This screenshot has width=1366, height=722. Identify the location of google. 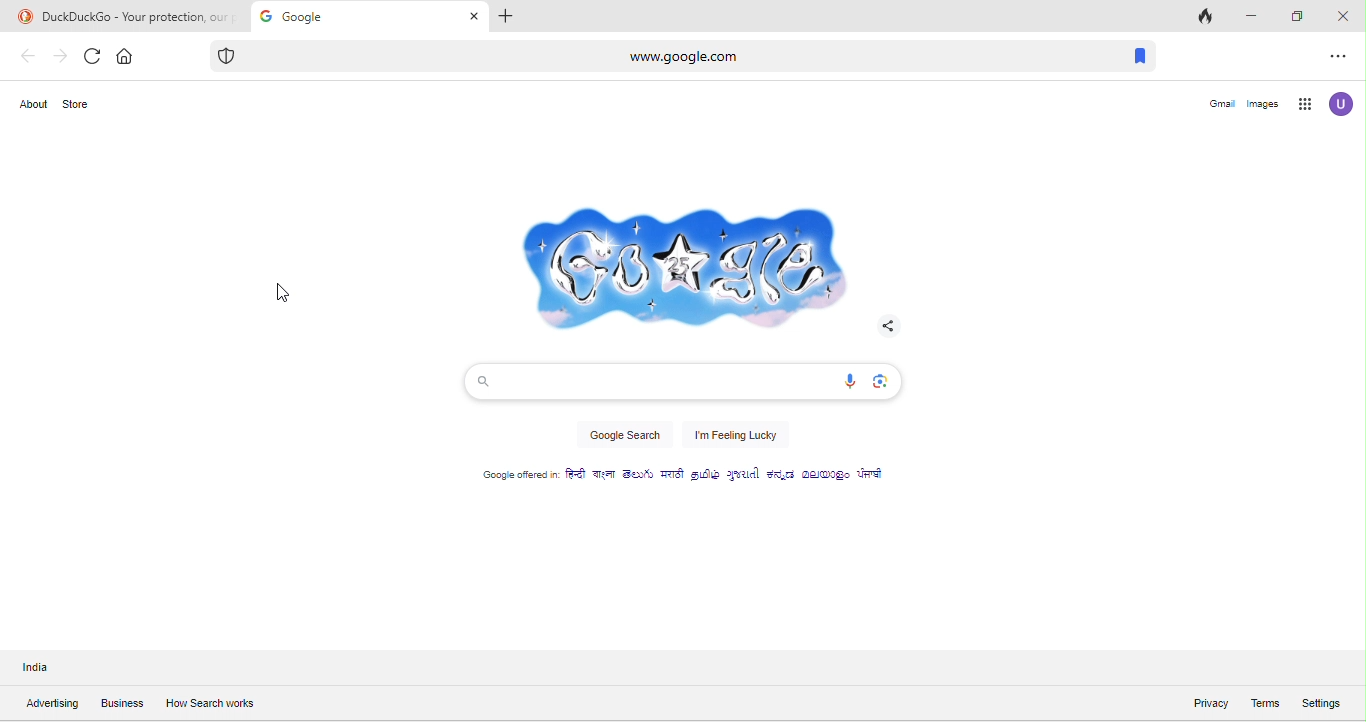
(368, 16).